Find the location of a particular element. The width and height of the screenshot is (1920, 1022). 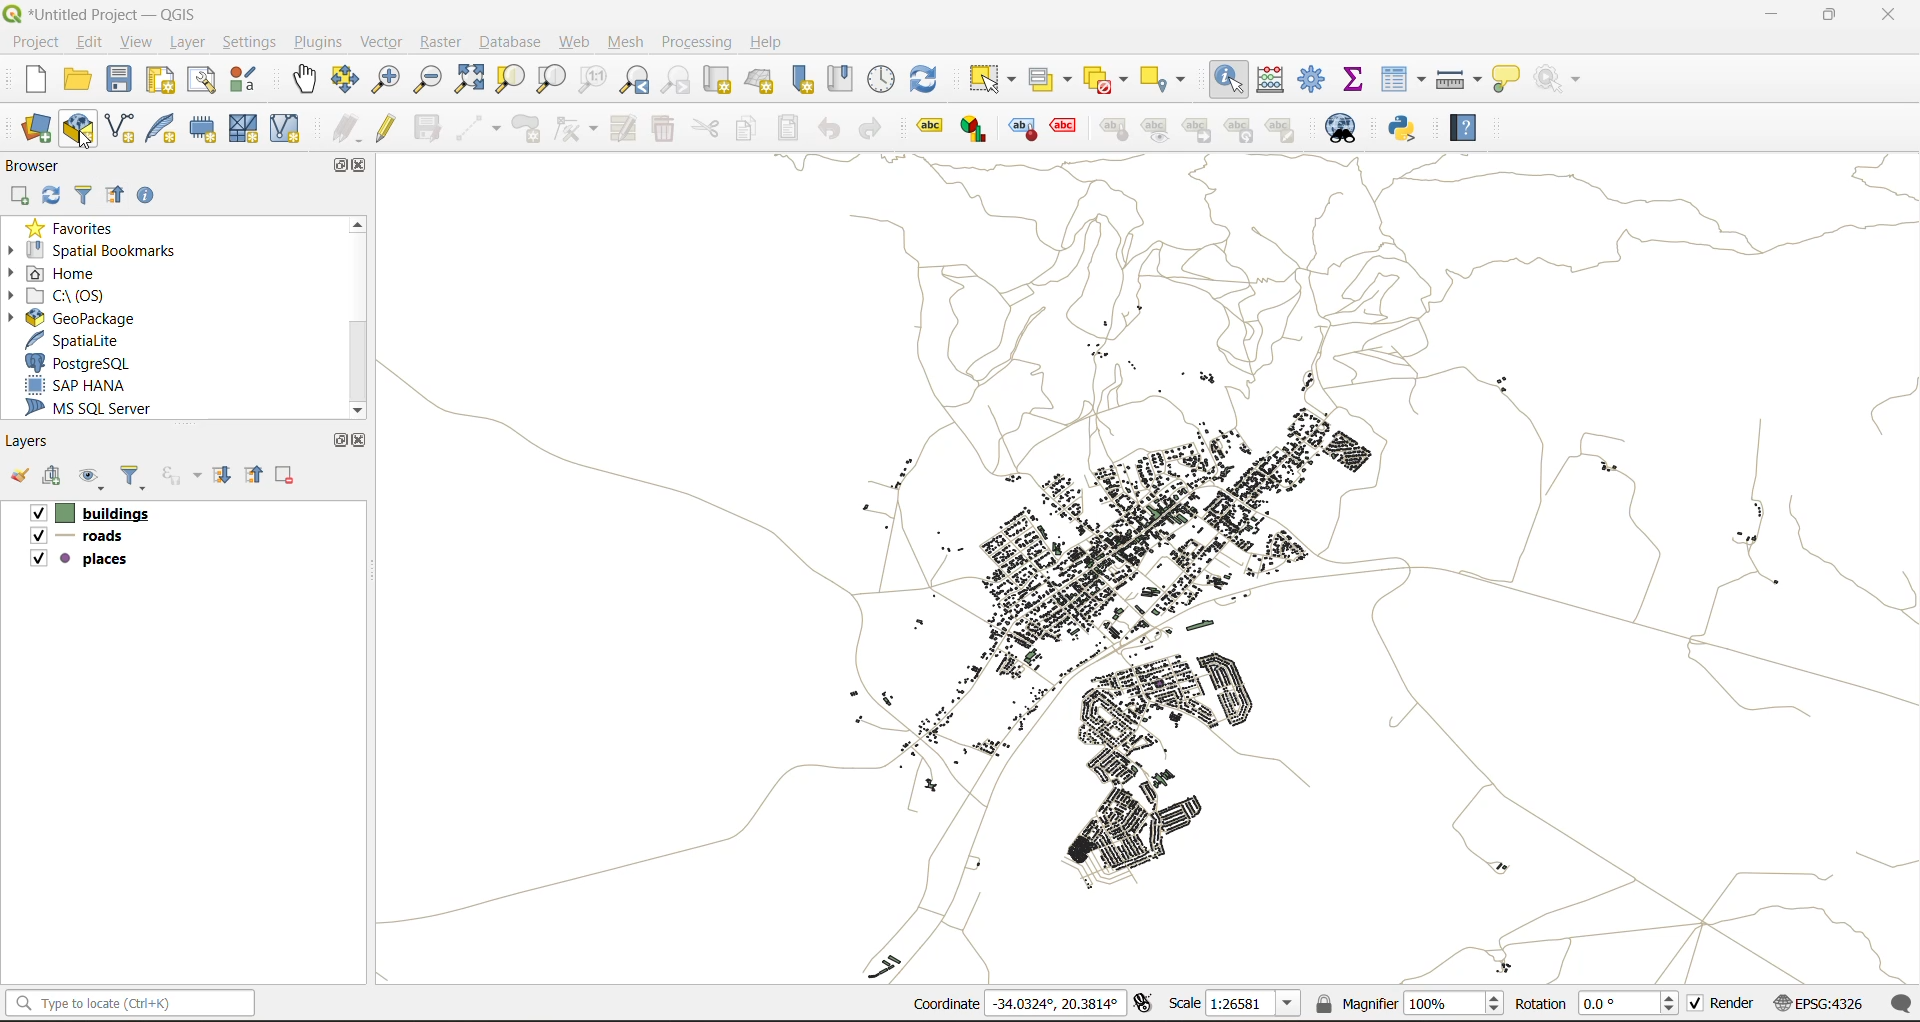

close is located at coordinates (360, 440).